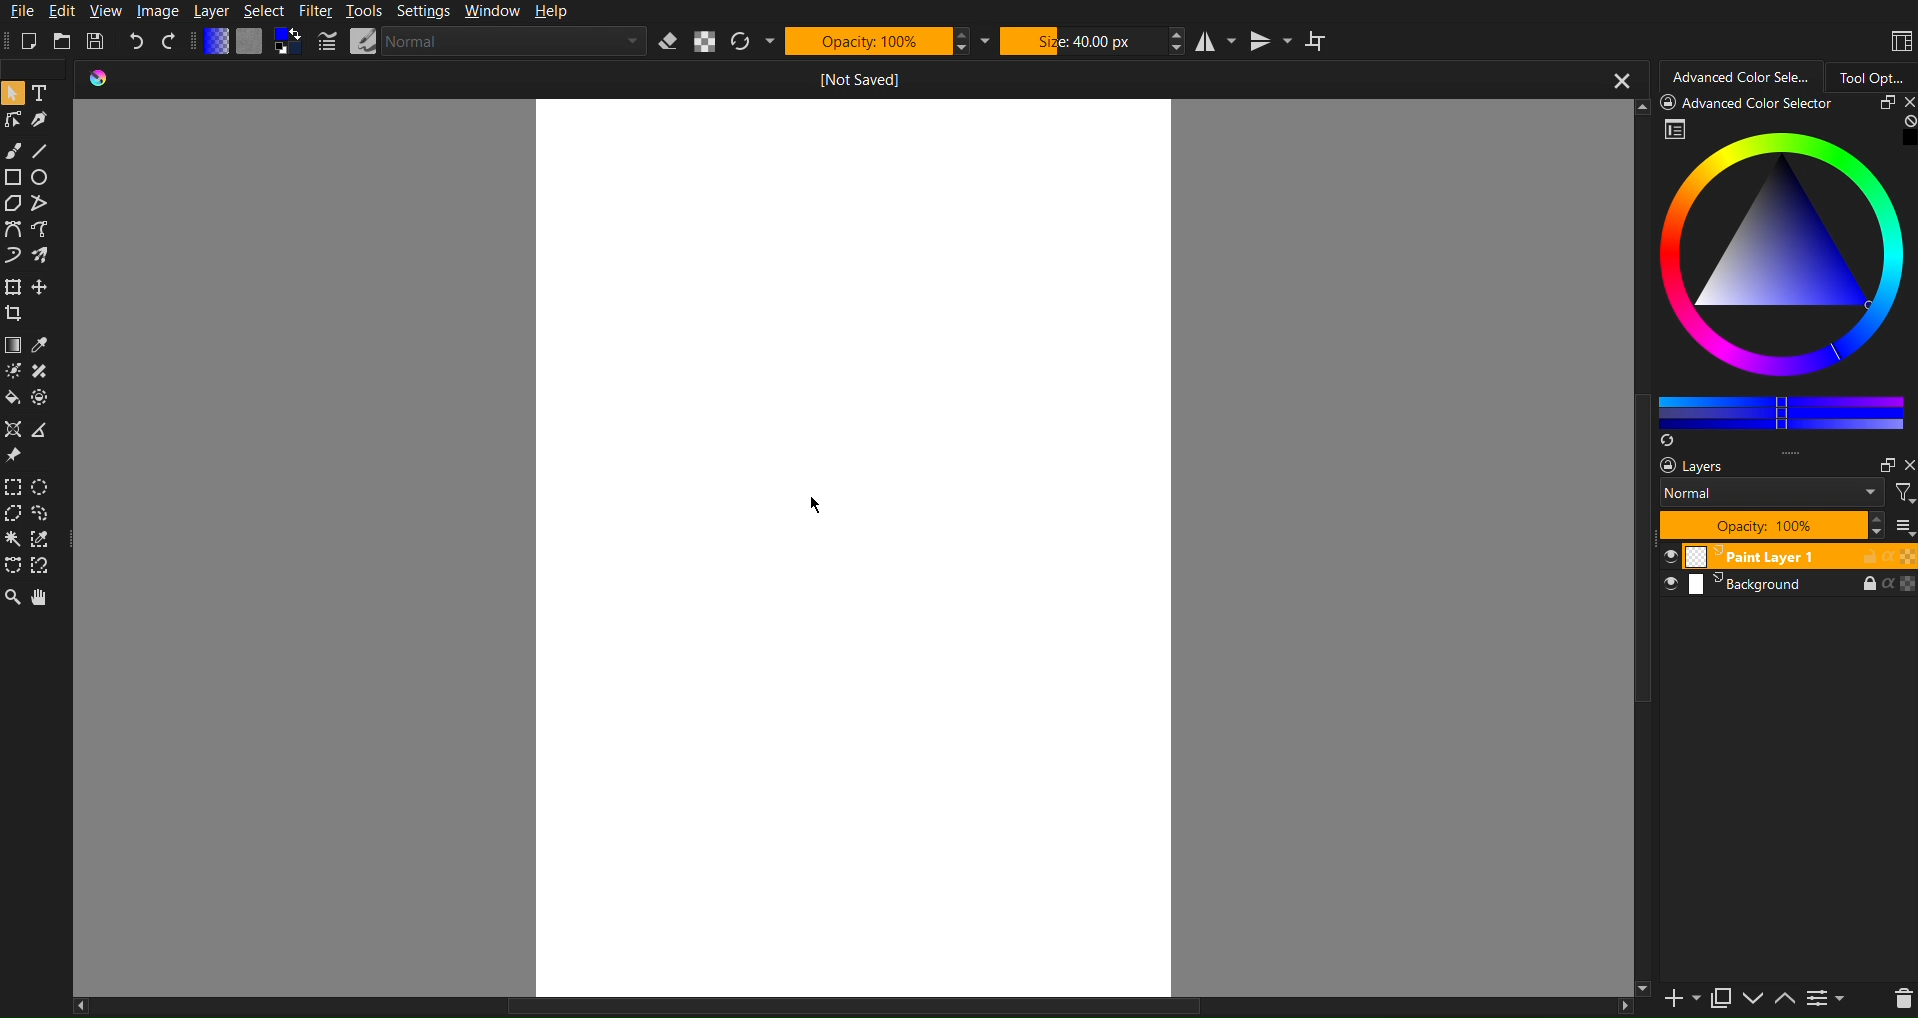  Describe the element at coordinates (1885, 555) in the screenshot. I see `alpha` at that location.